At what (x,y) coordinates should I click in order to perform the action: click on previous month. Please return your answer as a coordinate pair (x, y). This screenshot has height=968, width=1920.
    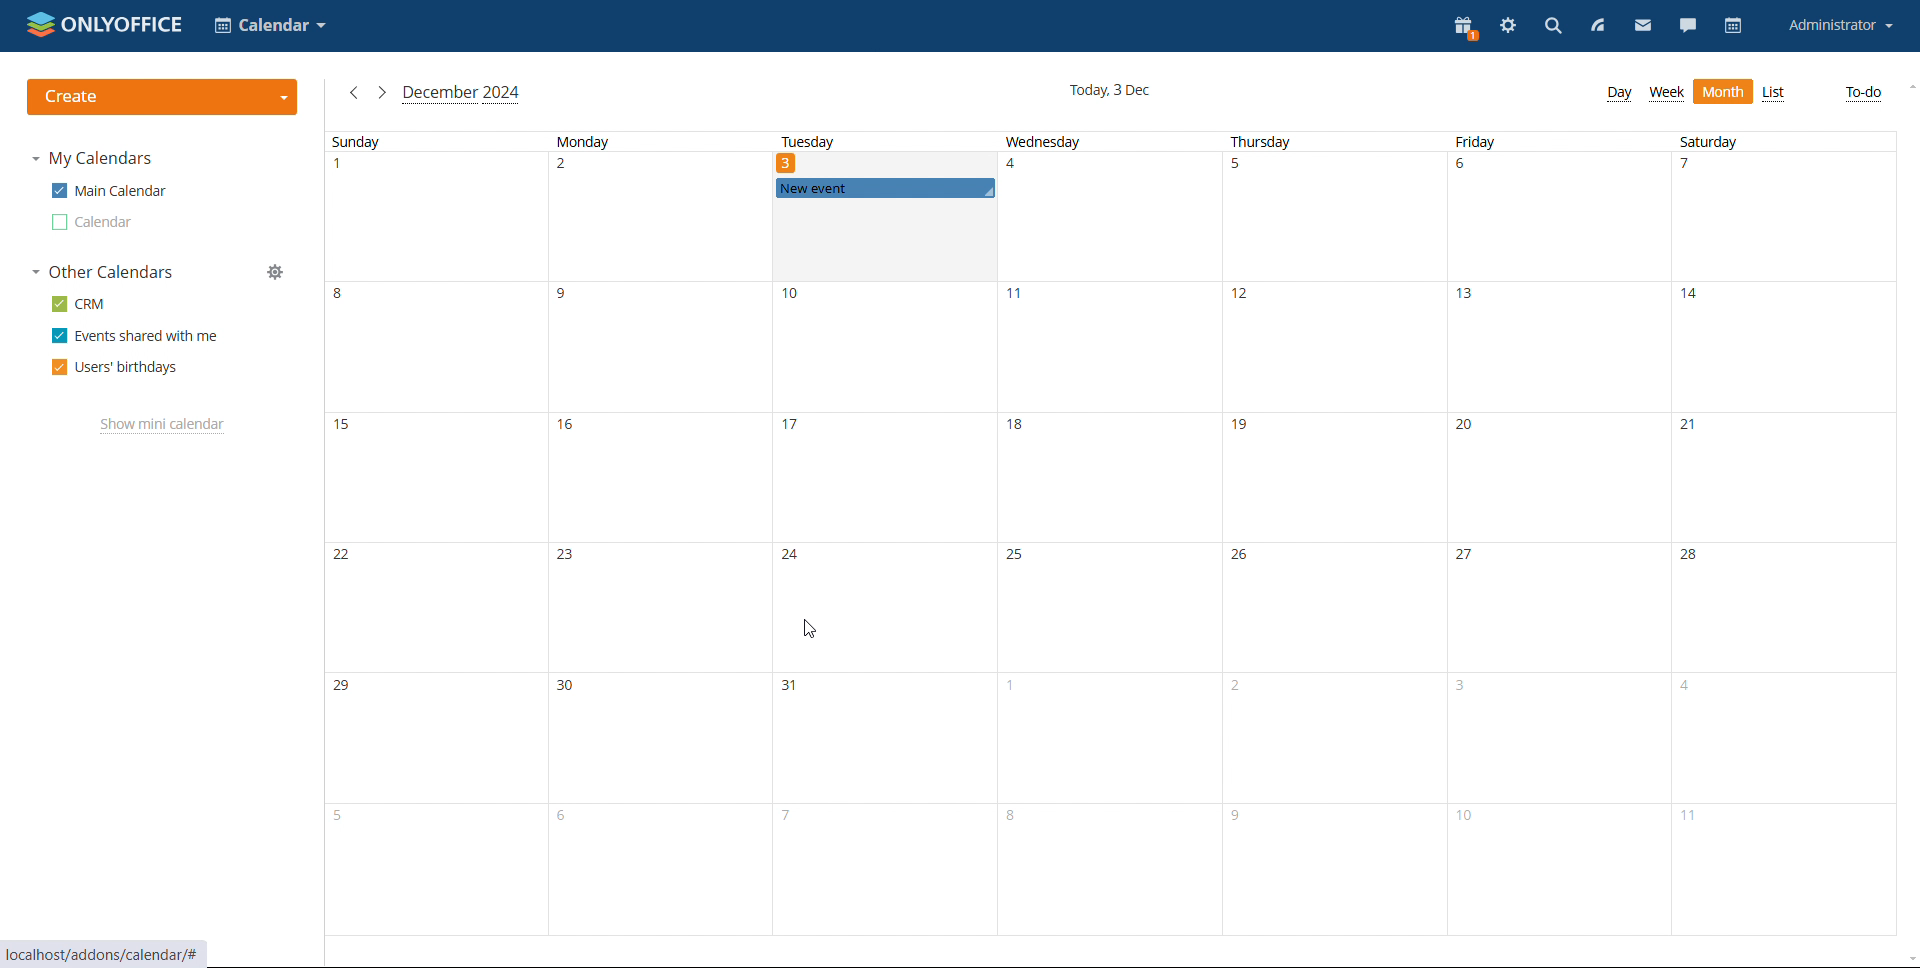
    Looking at the image, I should click on (351, 93).